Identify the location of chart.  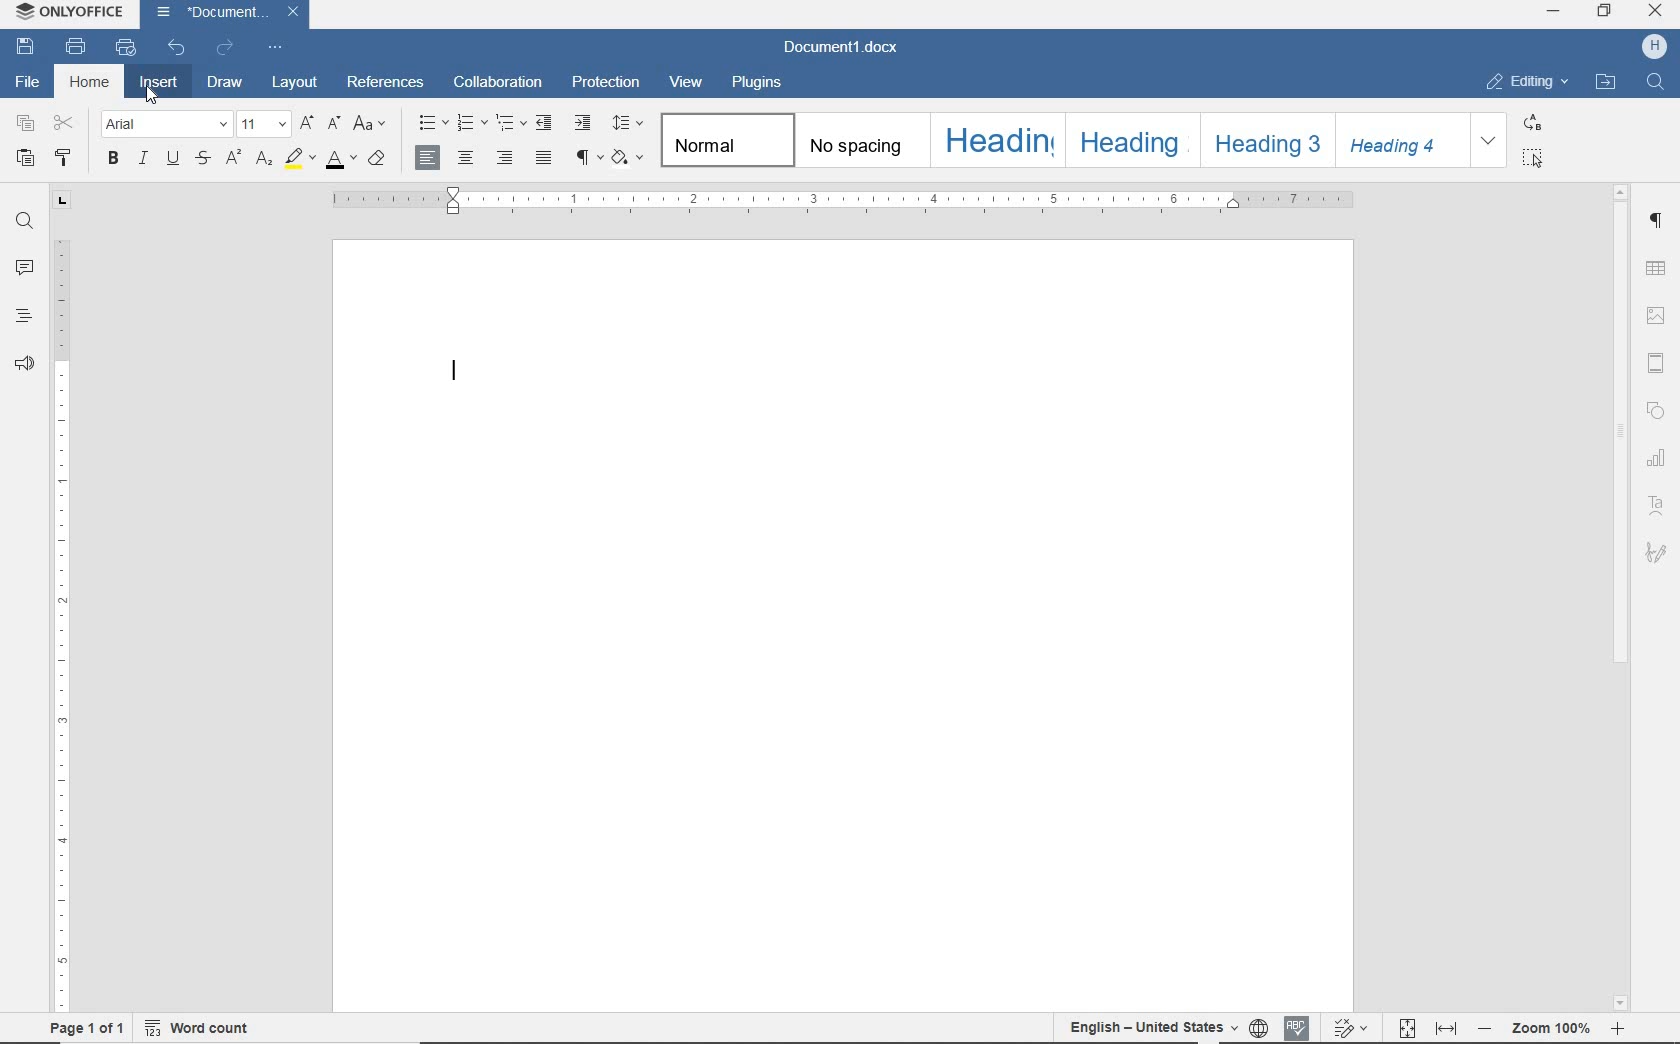
(1655, 458).